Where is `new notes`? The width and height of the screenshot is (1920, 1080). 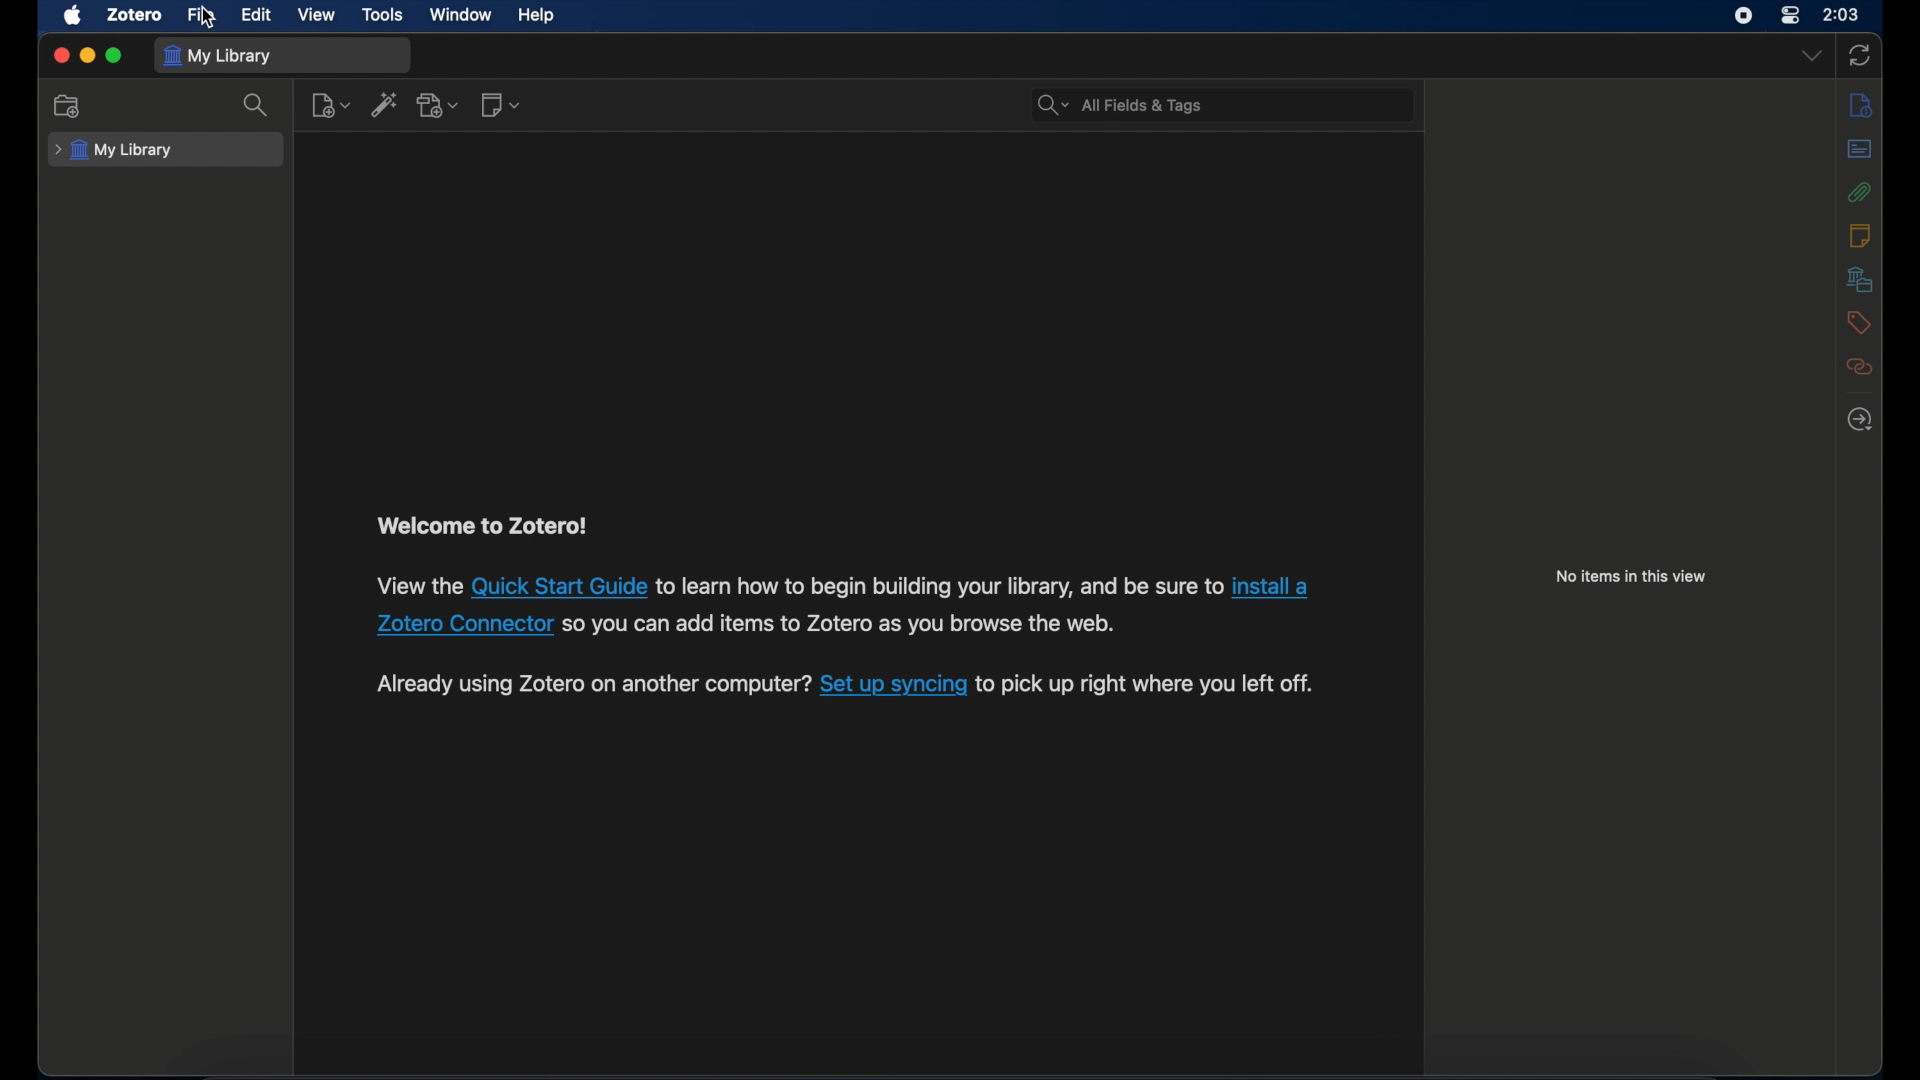 new notes is located at coordinates (502, 105).